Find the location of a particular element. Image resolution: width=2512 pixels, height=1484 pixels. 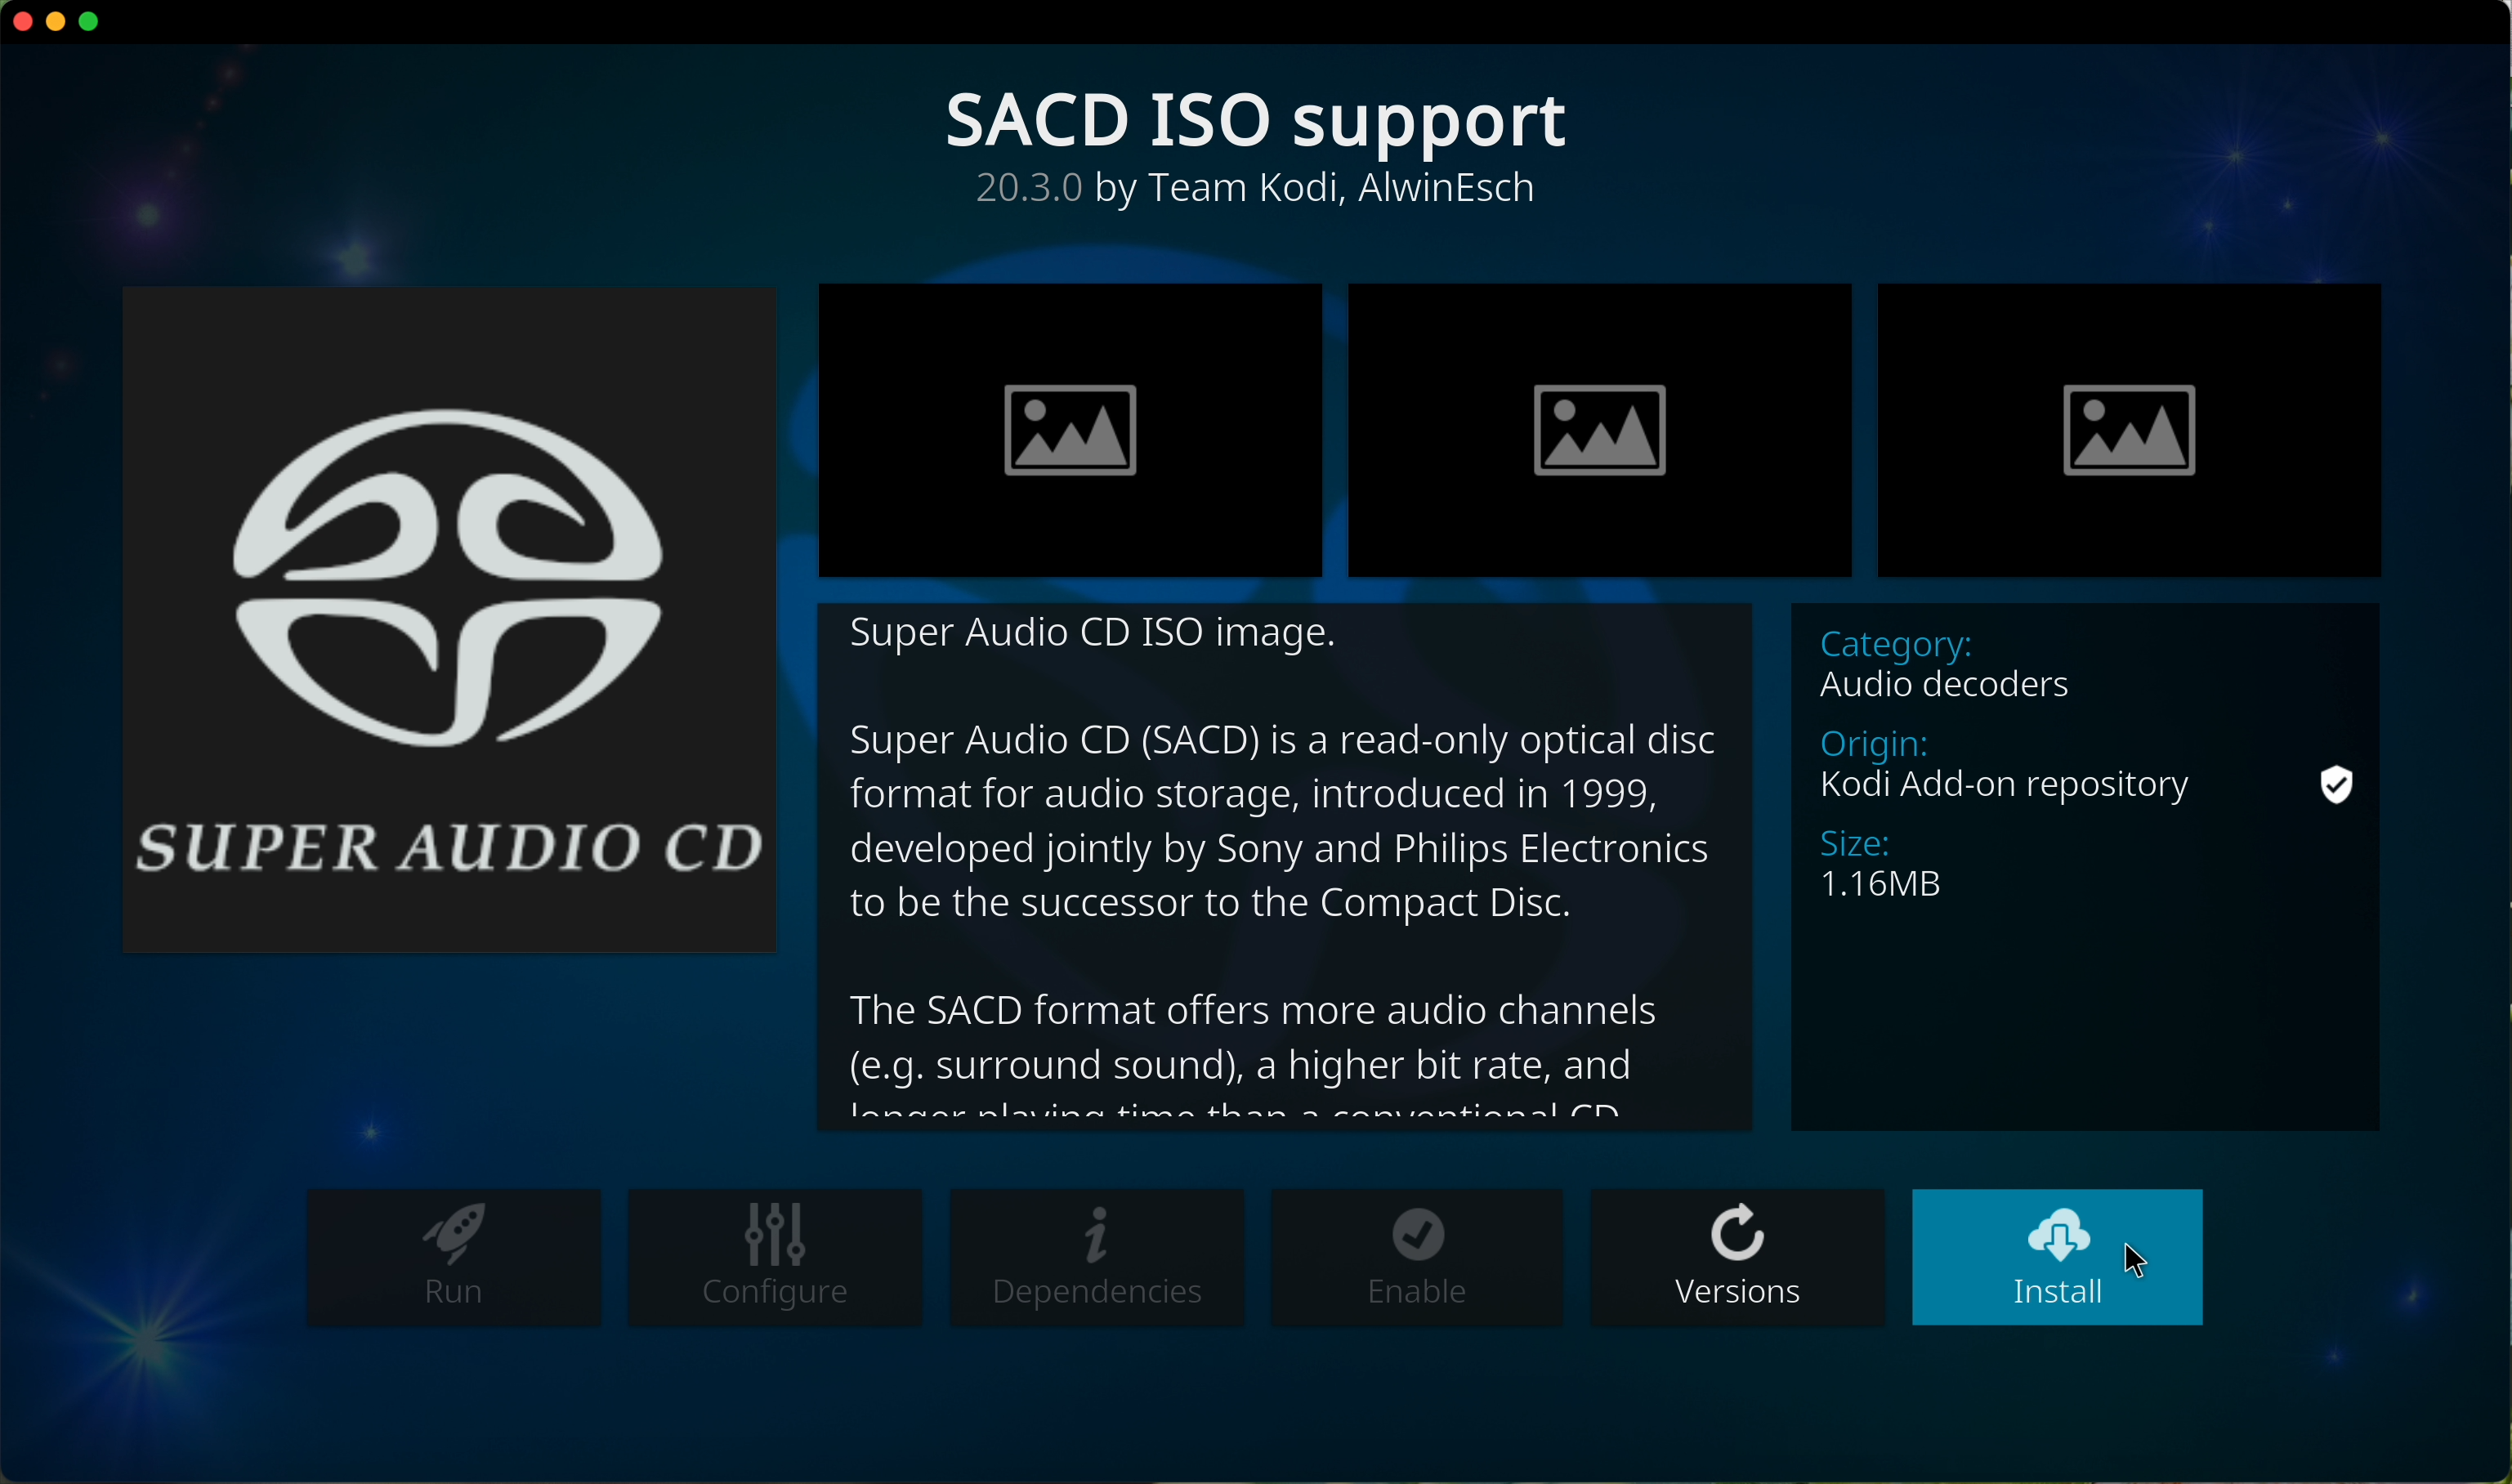

image is located at coordinates (2129, 430).